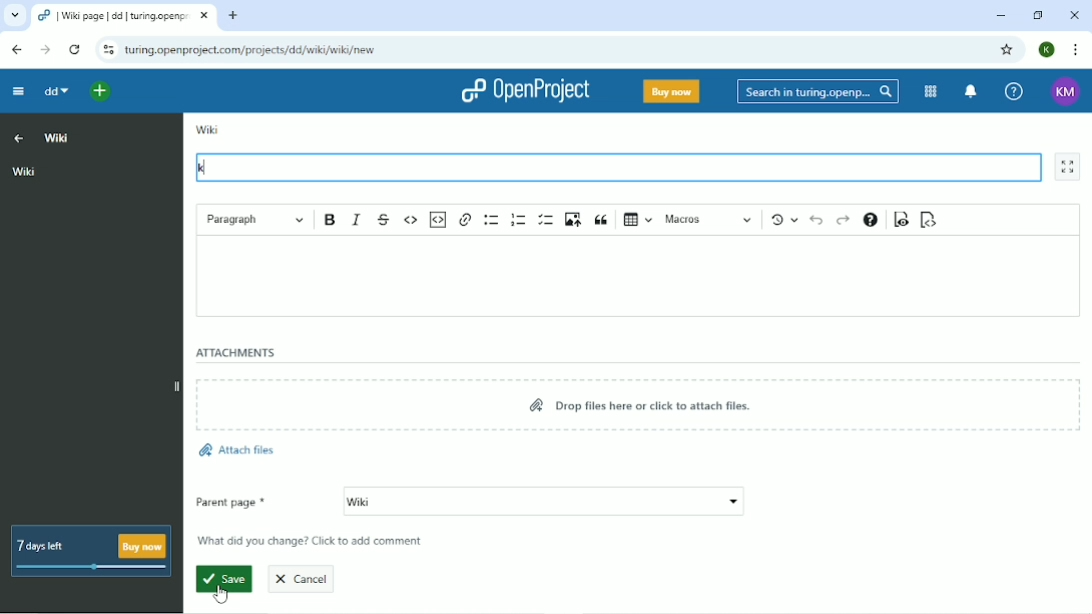 The height and width of the screenshot is (614, 1092). I want to click on Forward, so click(45, 50).